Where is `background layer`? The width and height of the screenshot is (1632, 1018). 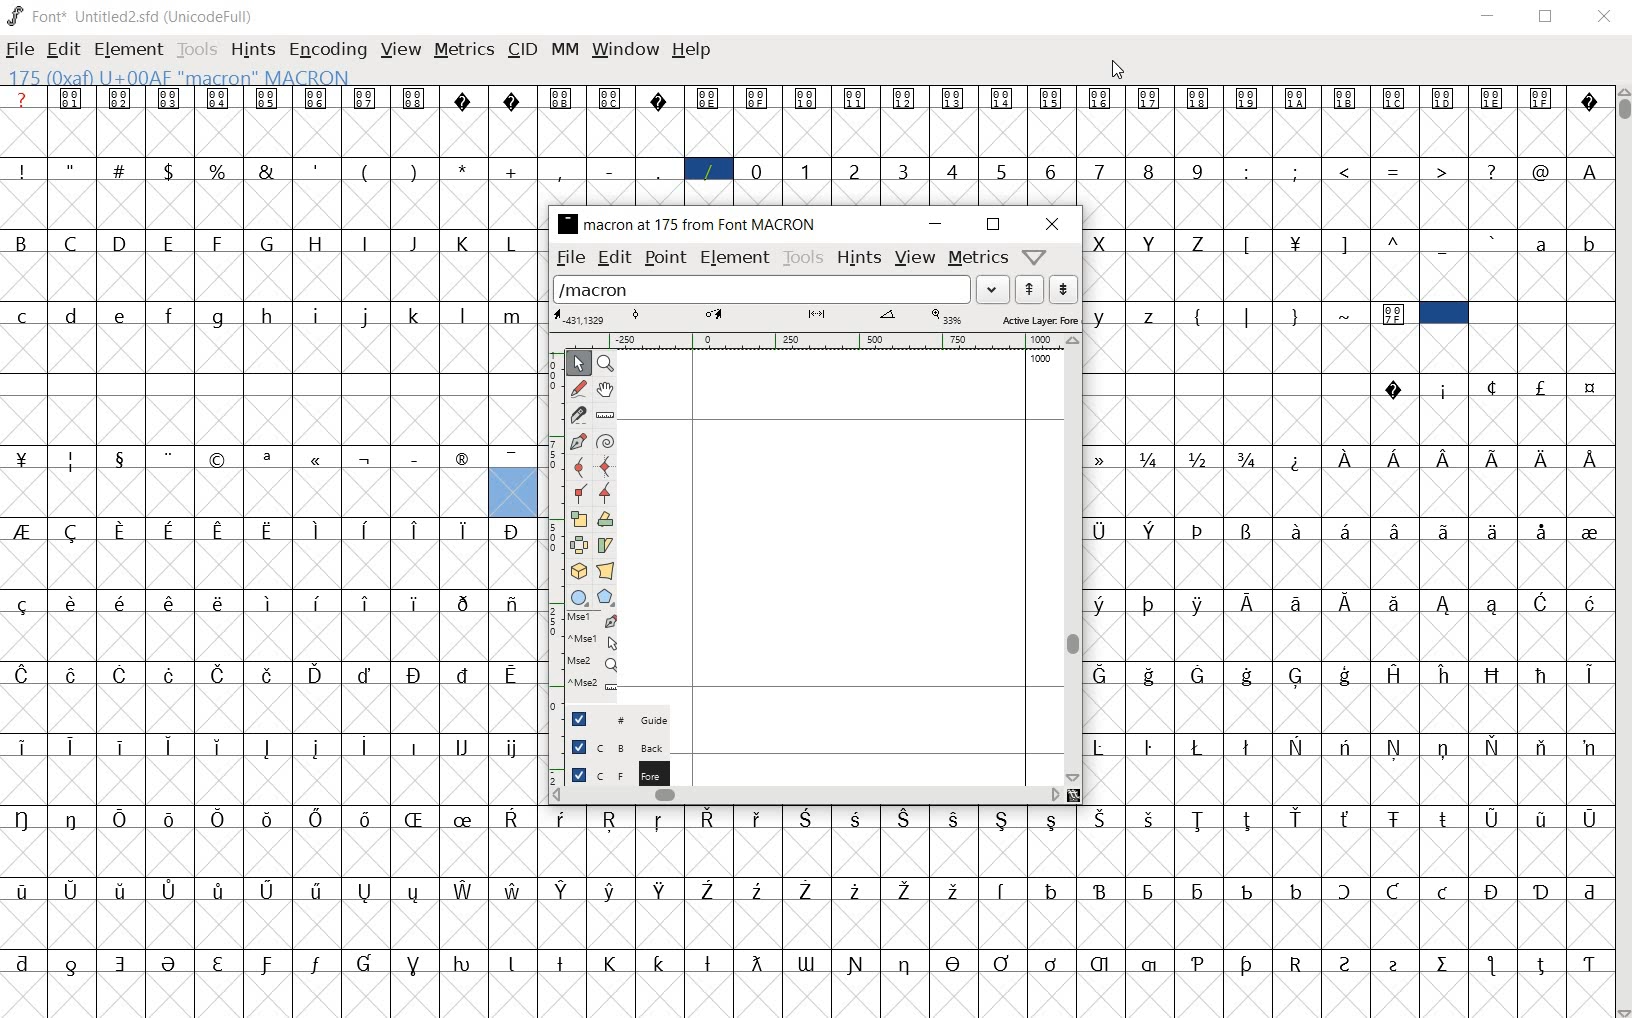 background layer is located at coordinates (618, 746).